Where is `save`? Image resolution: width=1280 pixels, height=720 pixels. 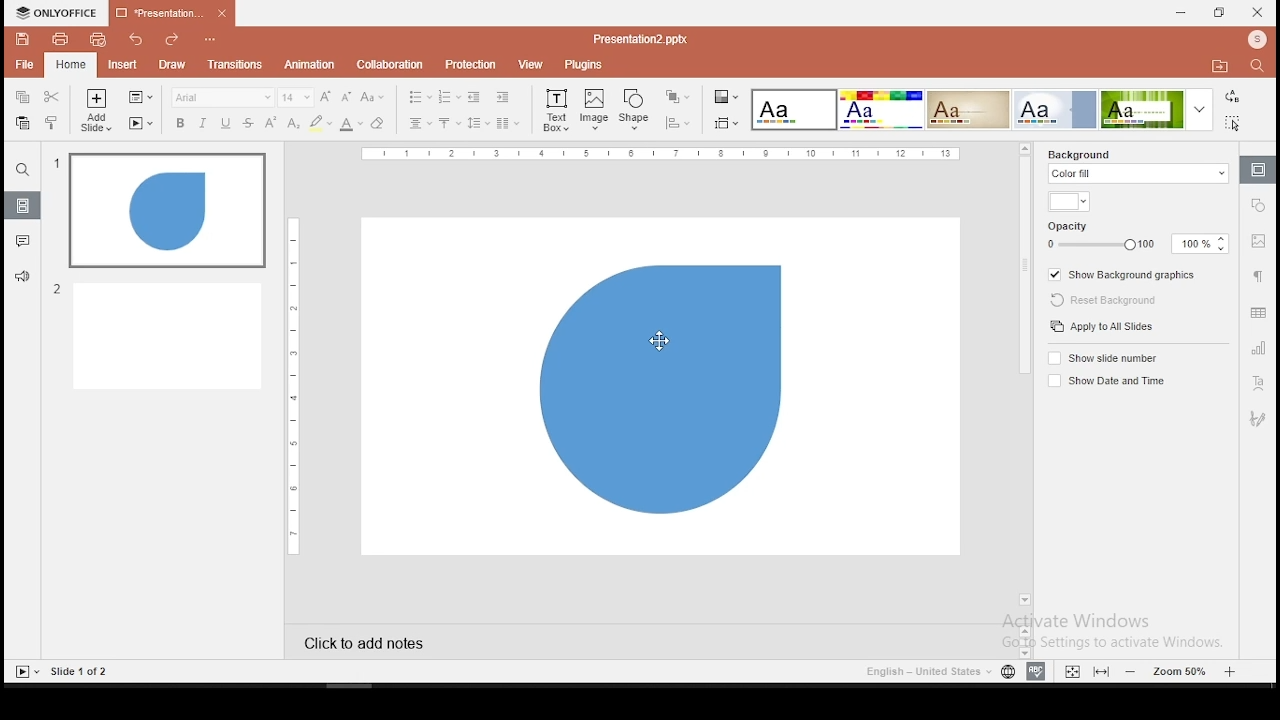 save is located at coordinates (22, 39).